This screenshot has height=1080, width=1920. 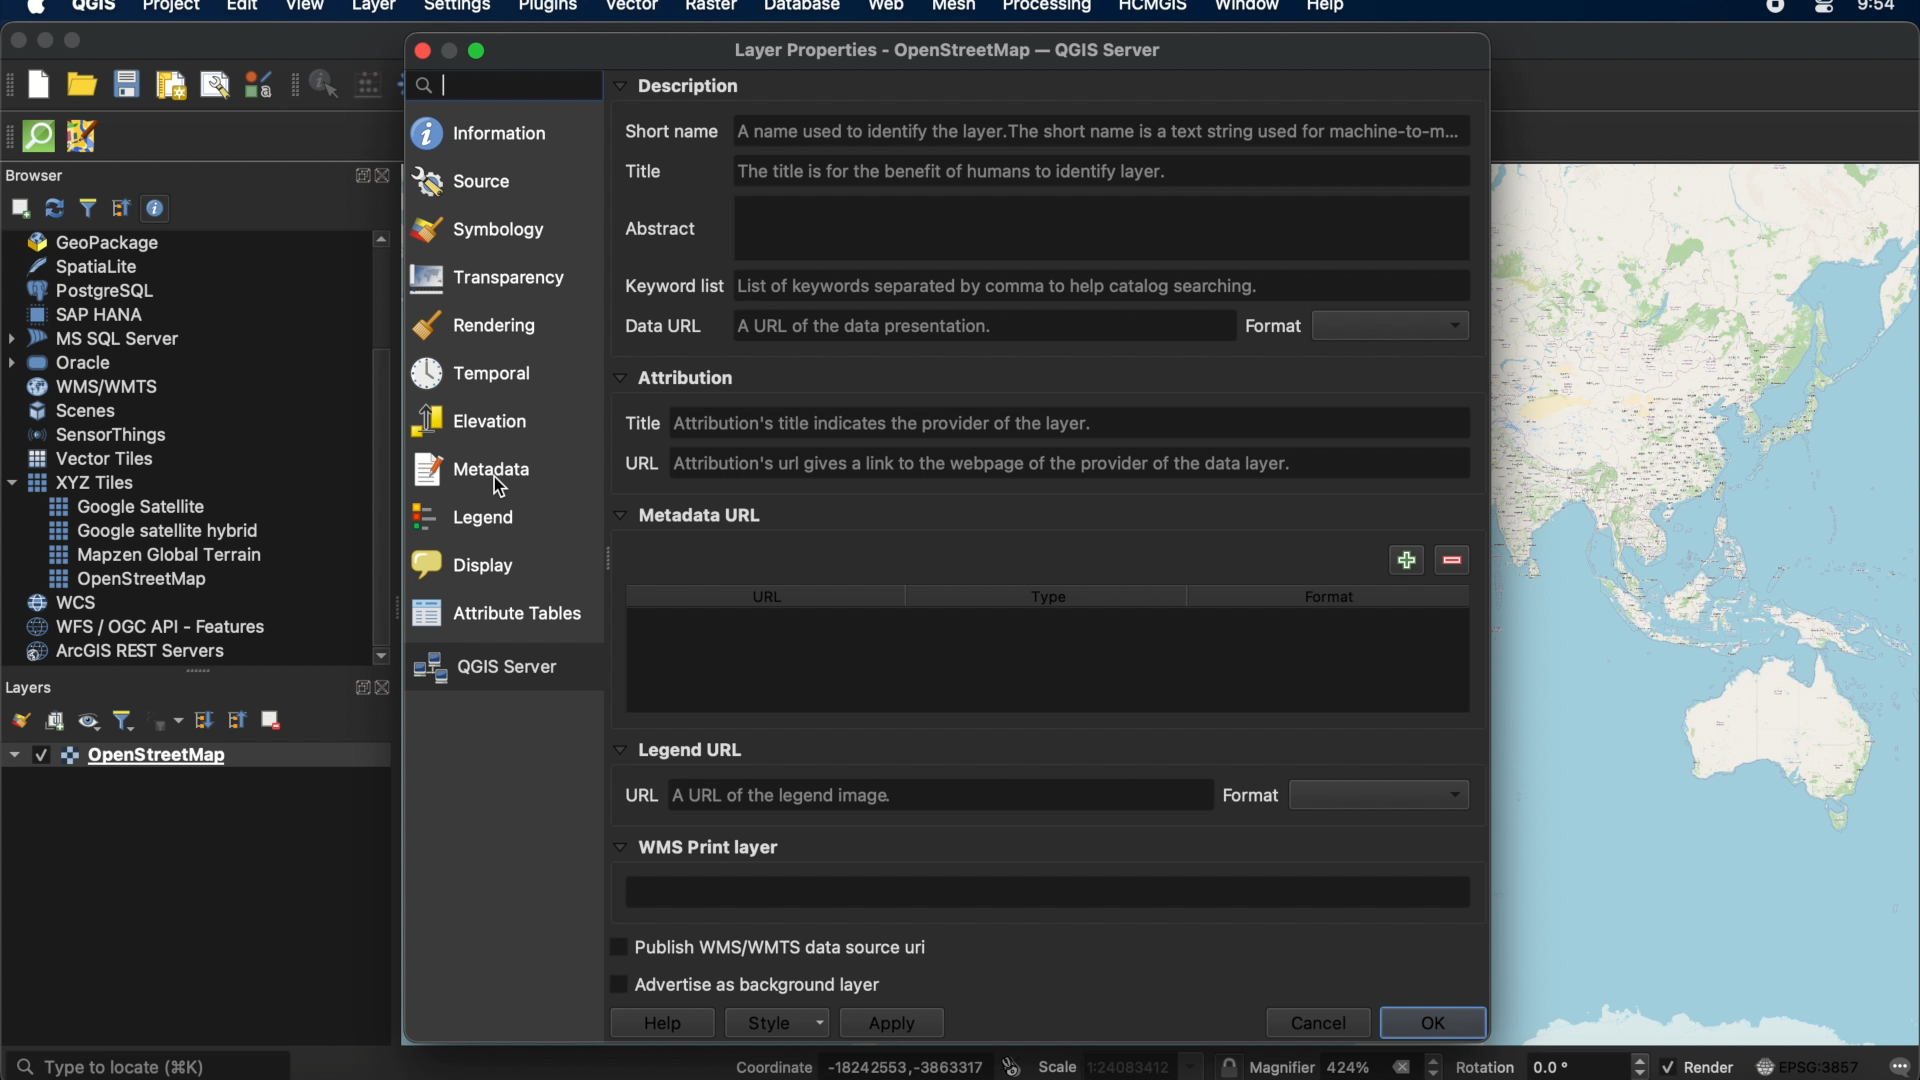 I want to click on legend url, so click(x=682, y=749).